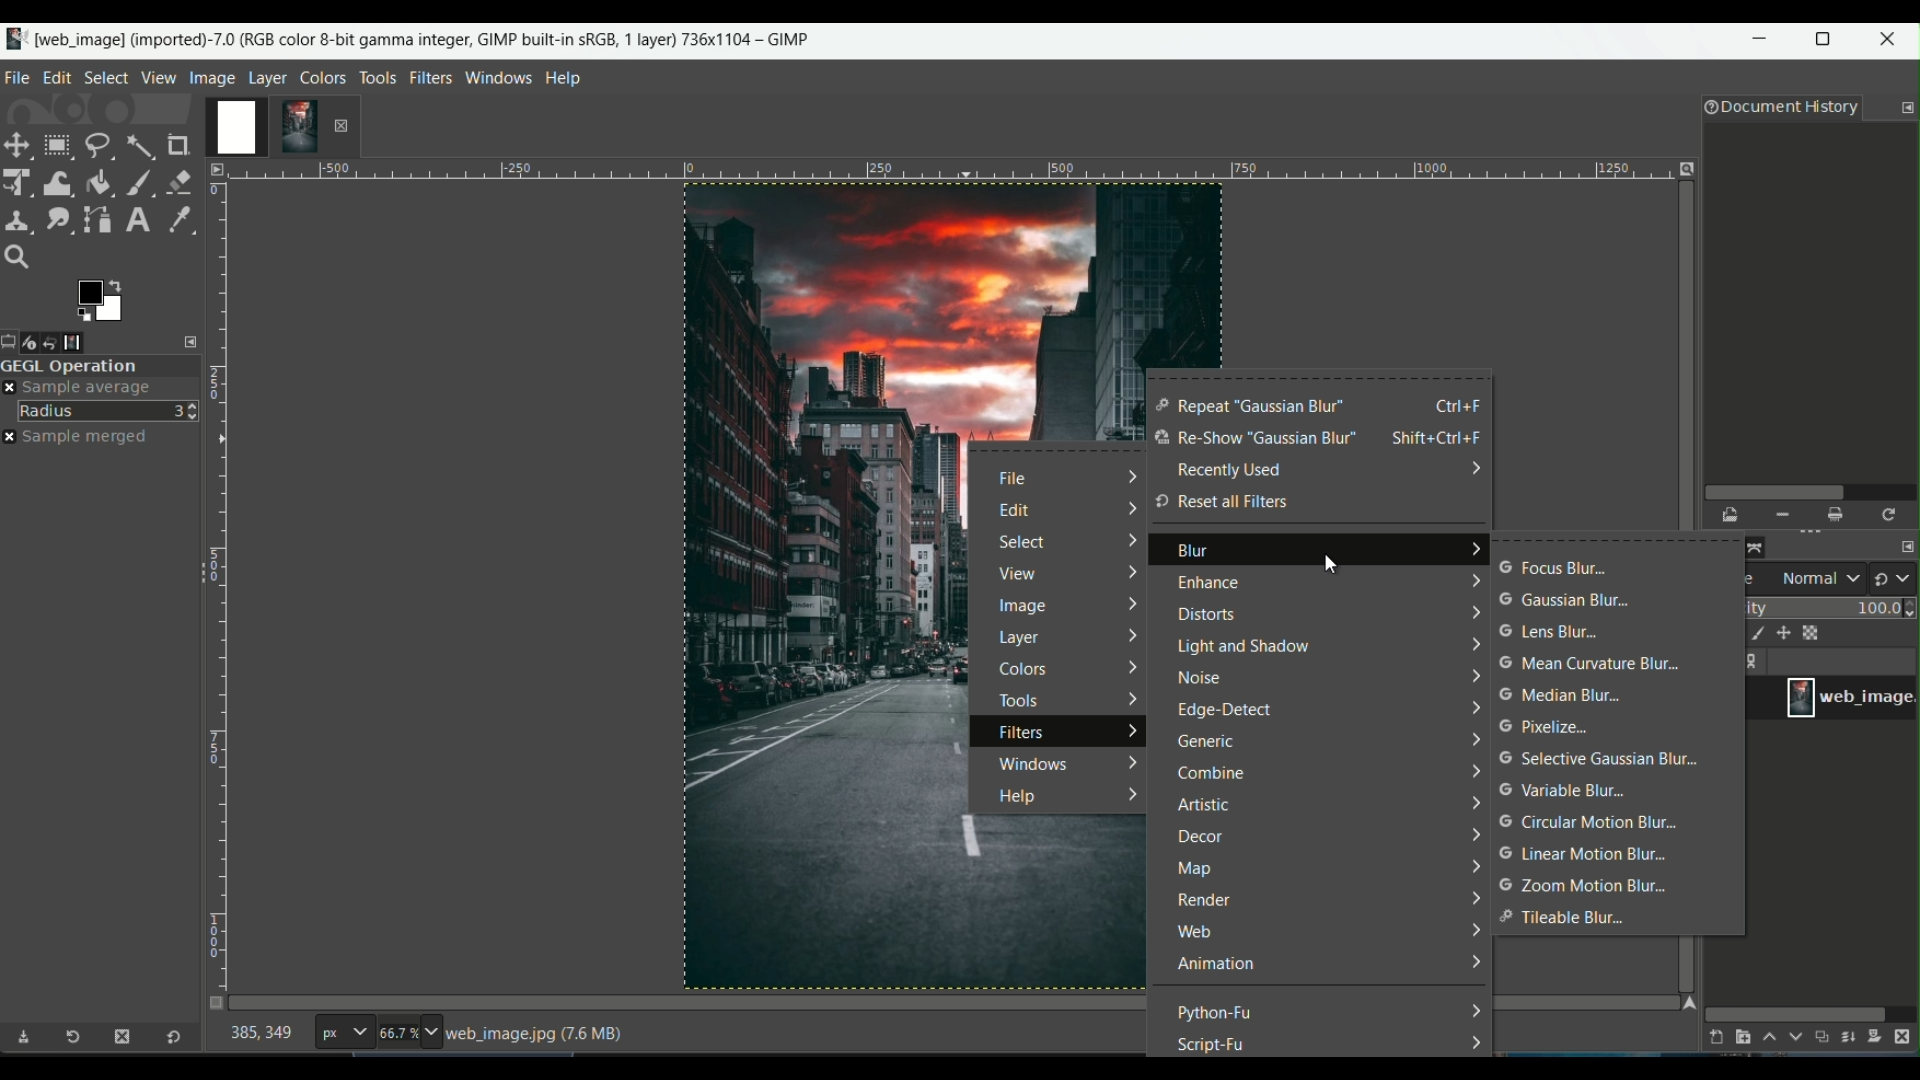  Describe the element at coordinates (1806, 580) in the screenshot. I see `mode` at that location.